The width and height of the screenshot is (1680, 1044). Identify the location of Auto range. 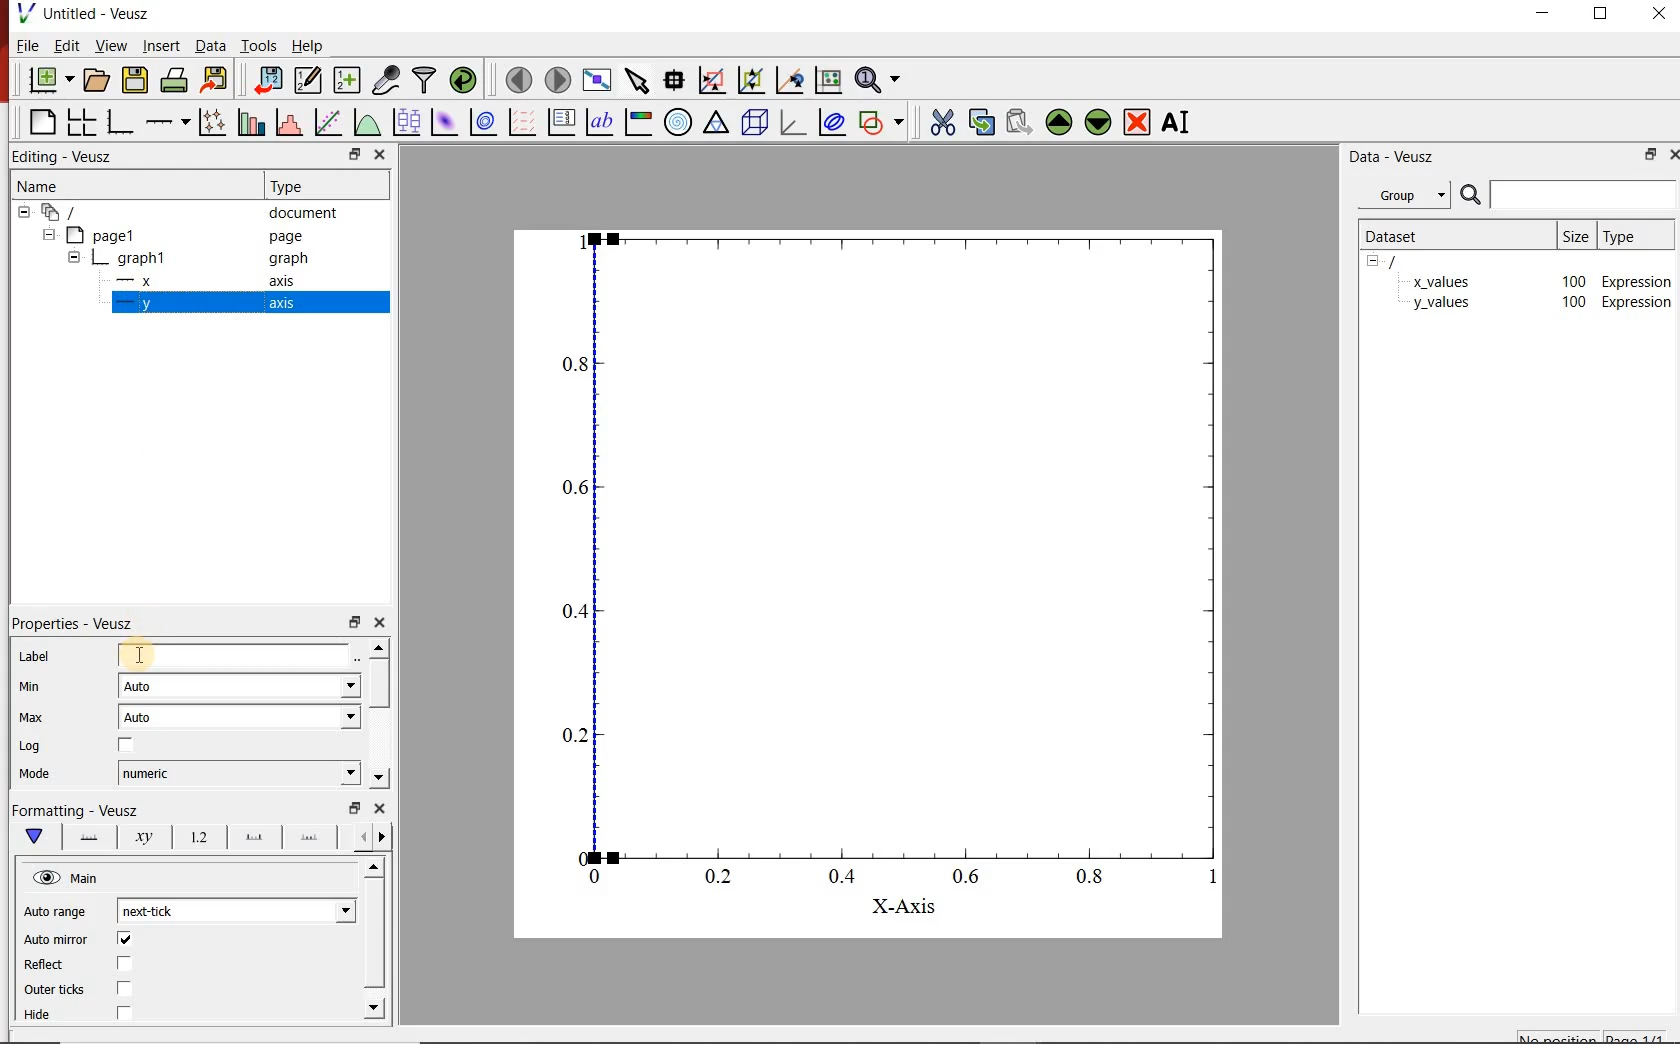
(57, 911).